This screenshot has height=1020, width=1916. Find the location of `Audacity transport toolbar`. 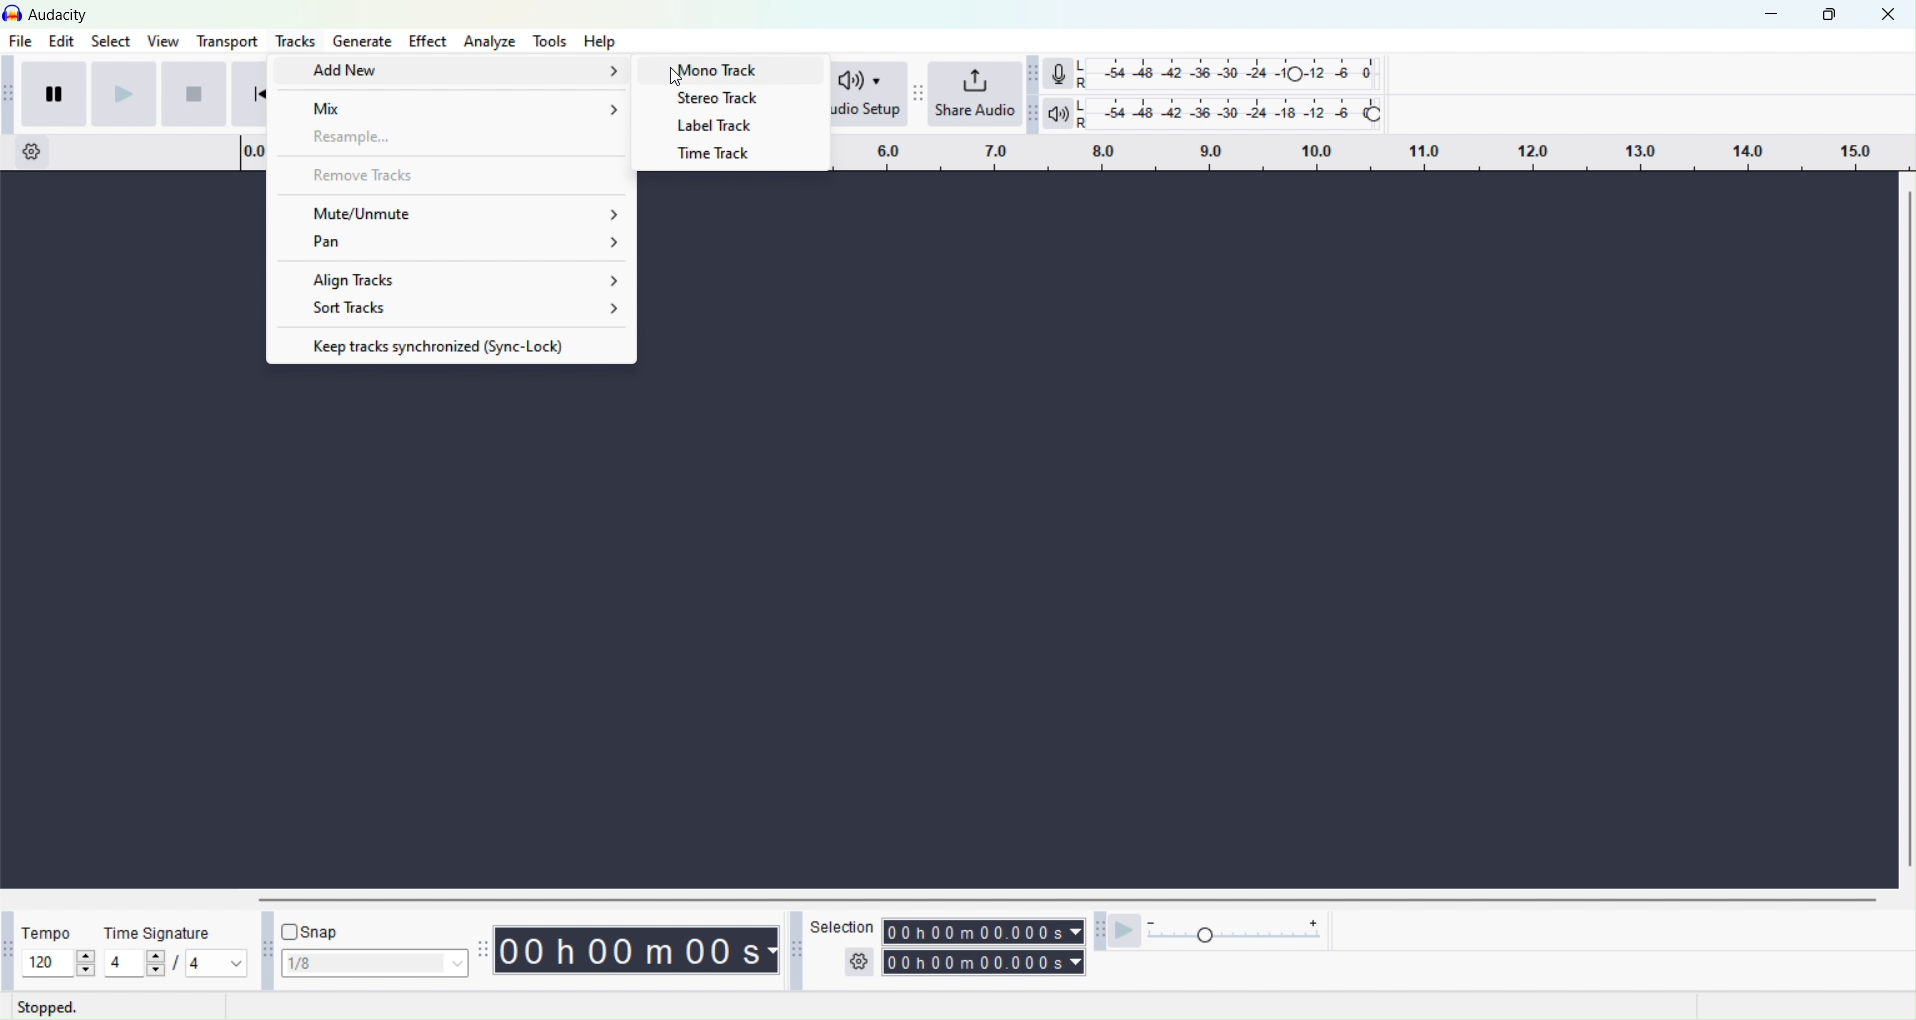

Audacity transport toolbar is located at coordinates (12, 92).